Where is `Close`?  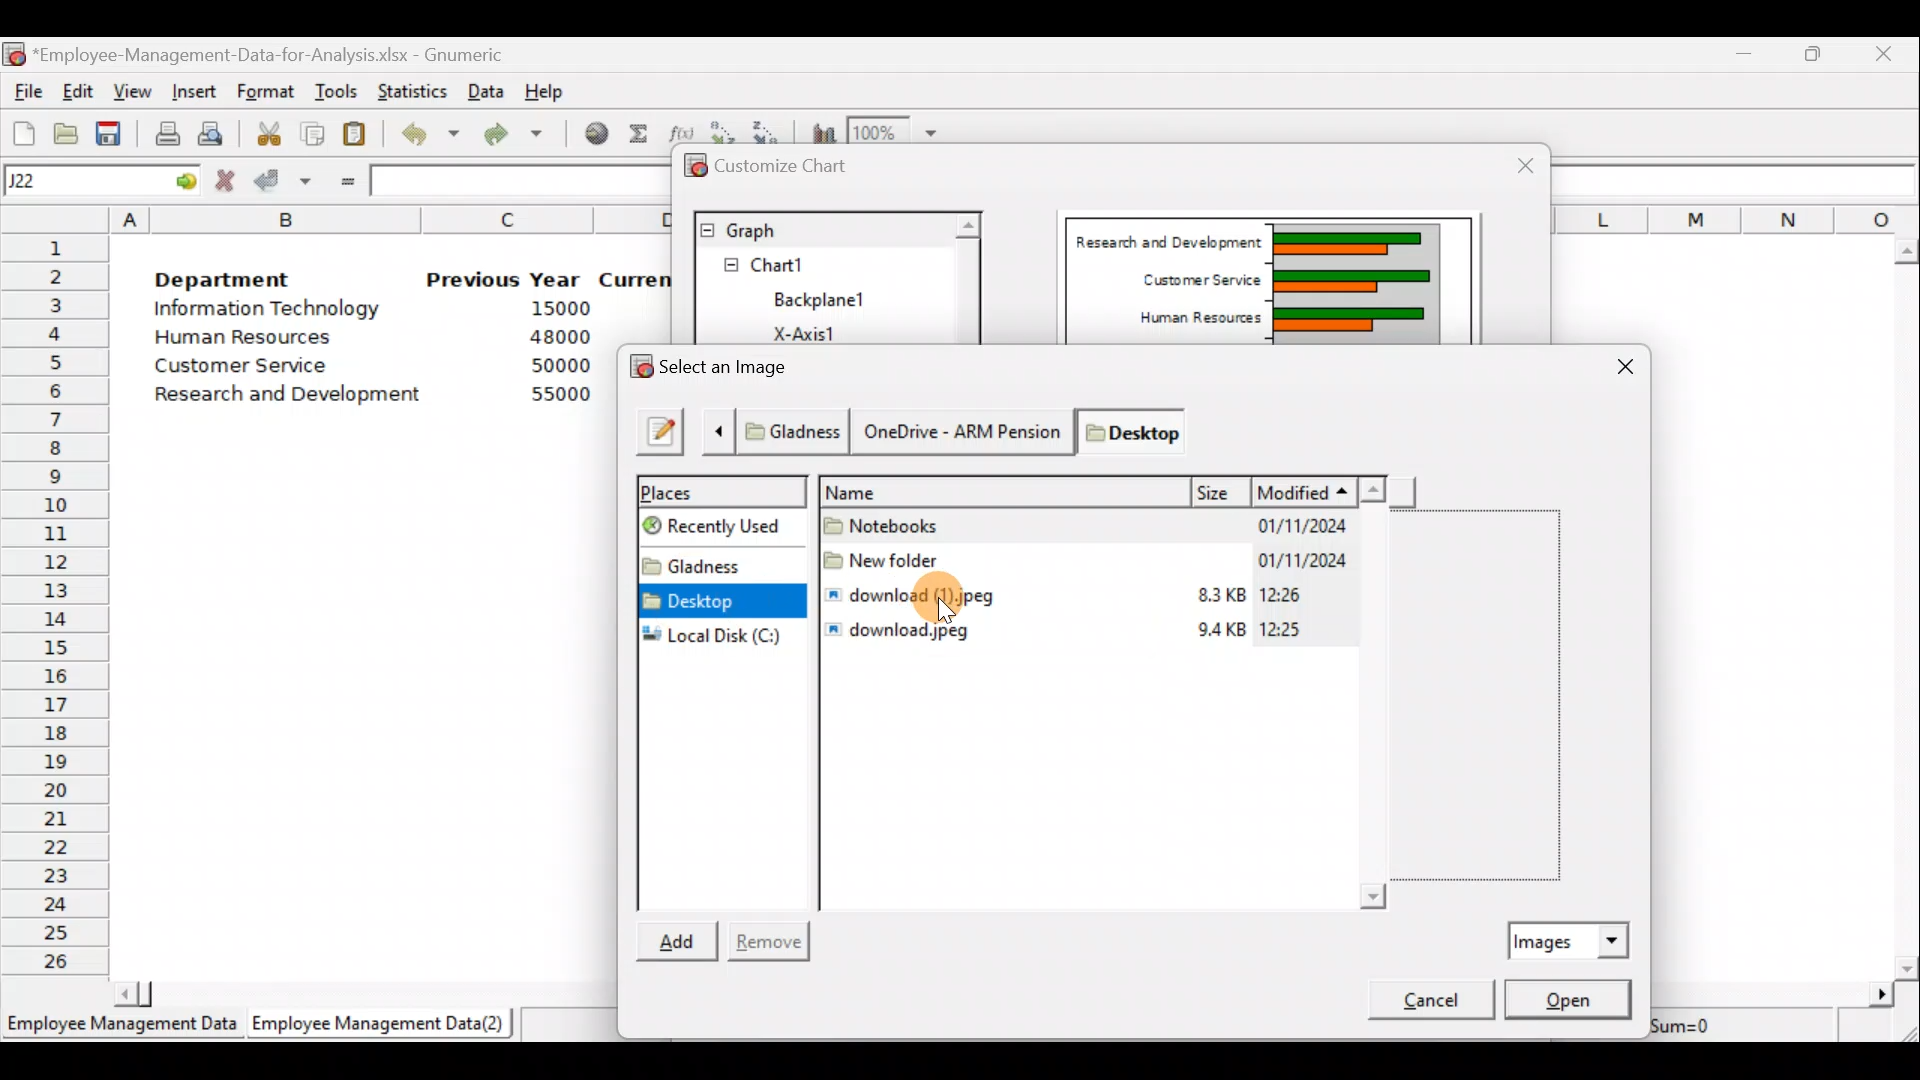
Close is located at coordinates (1619, 368).